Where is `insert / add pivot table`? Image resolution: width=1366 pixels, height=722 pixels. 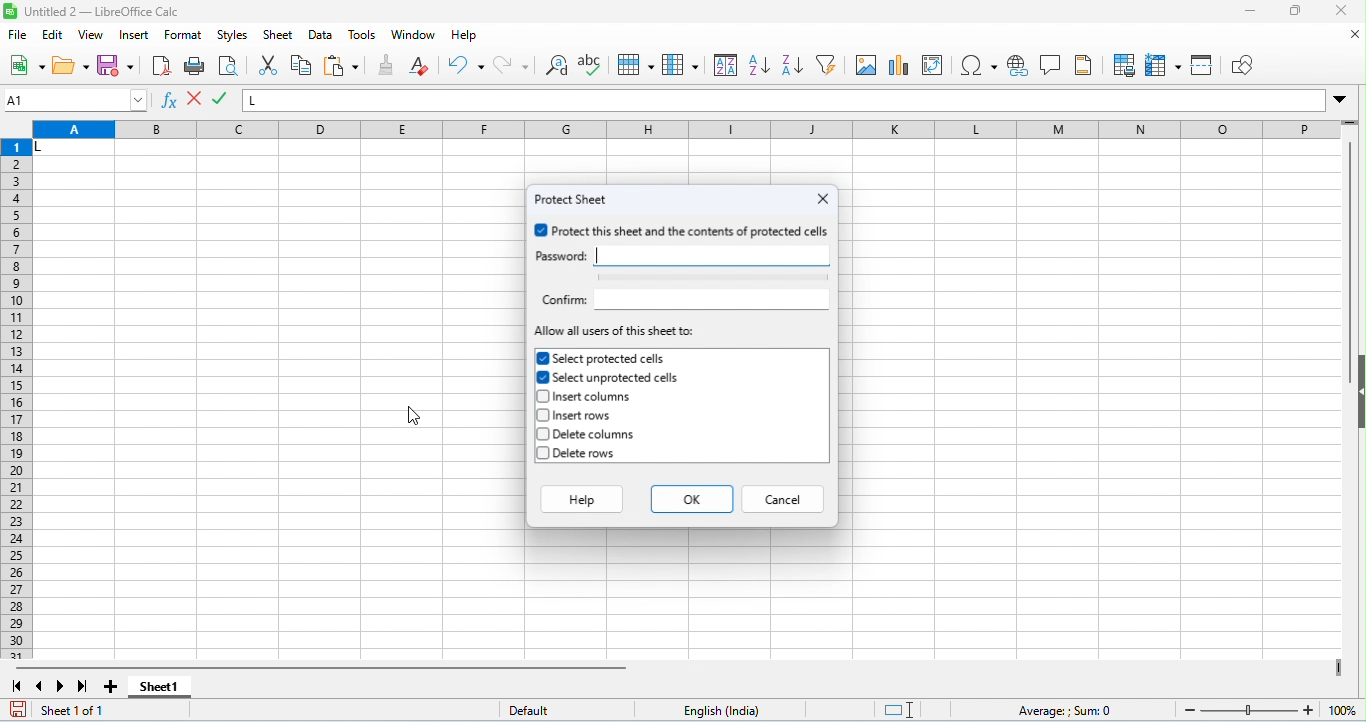 insert / add pivot table is located at coordinates (932, 65).